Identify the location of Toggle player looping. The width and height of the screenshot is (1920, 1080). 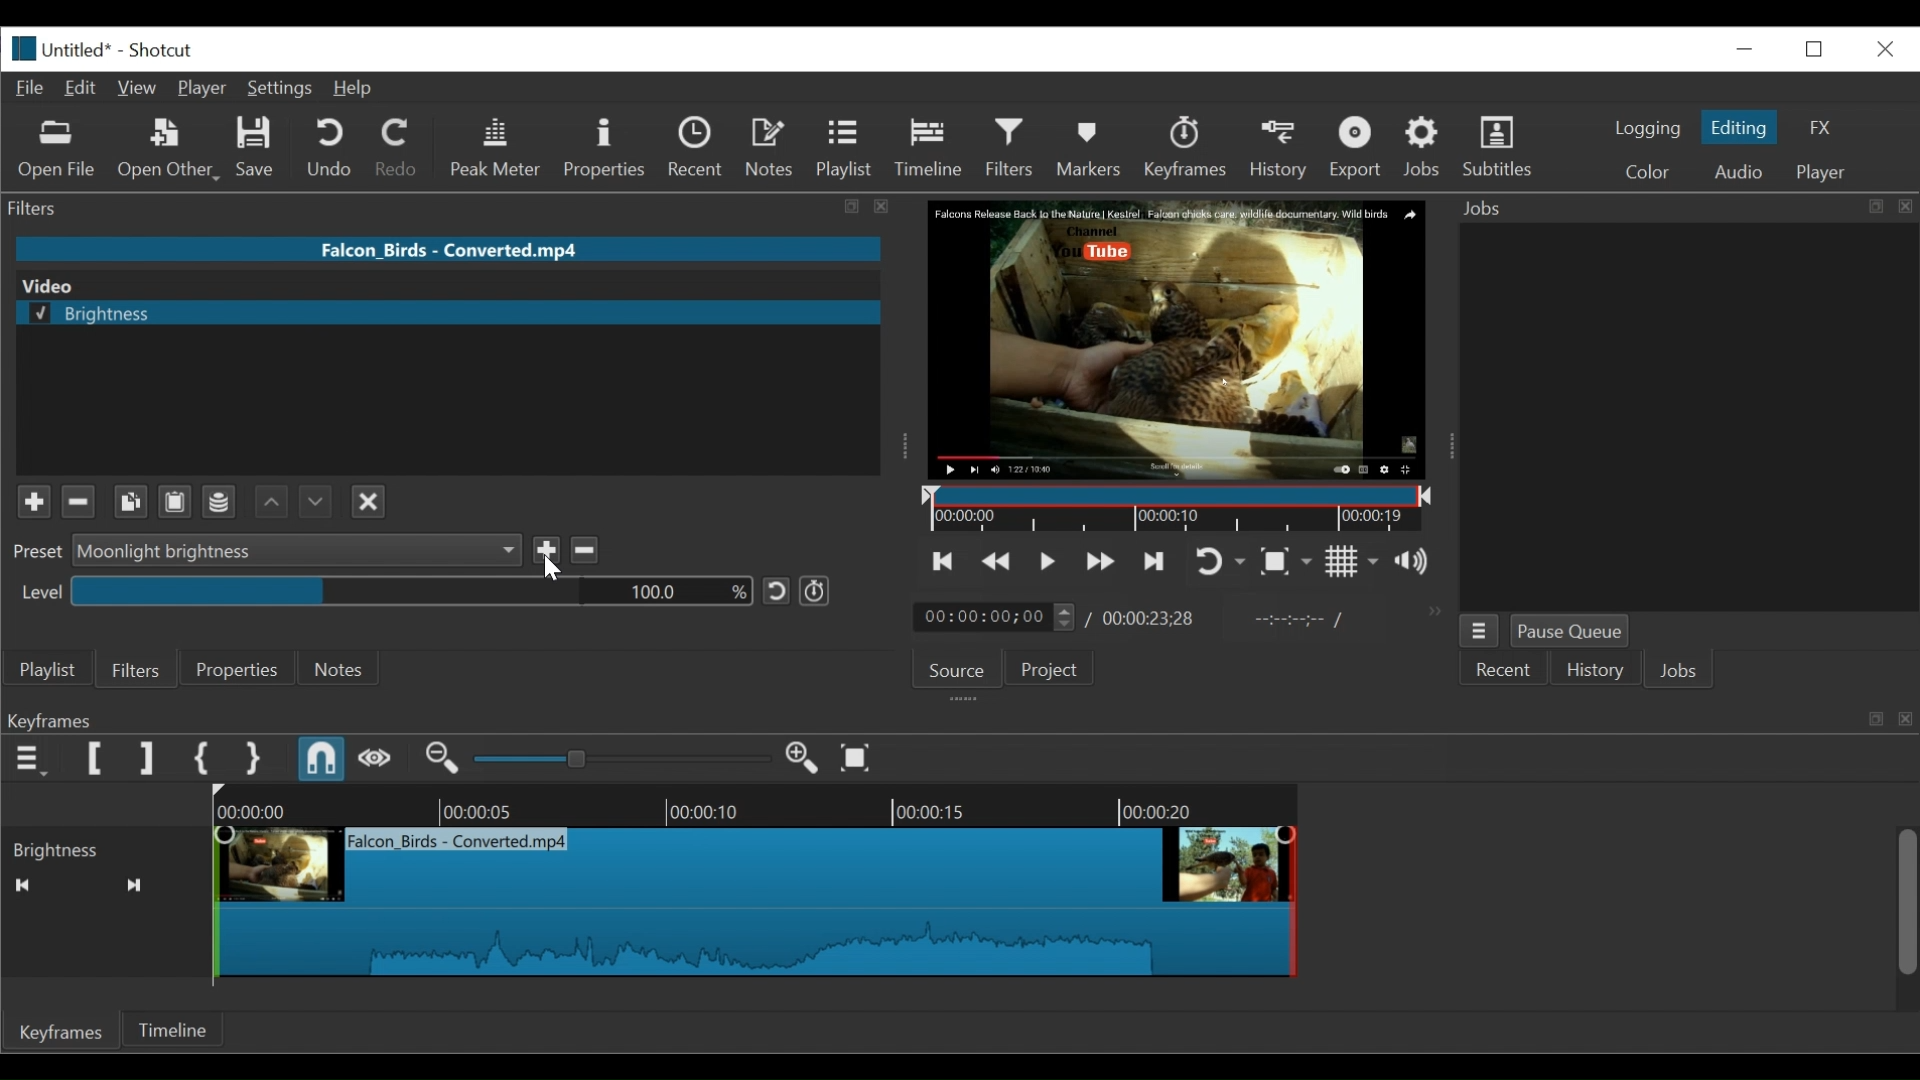
(1217, 563).